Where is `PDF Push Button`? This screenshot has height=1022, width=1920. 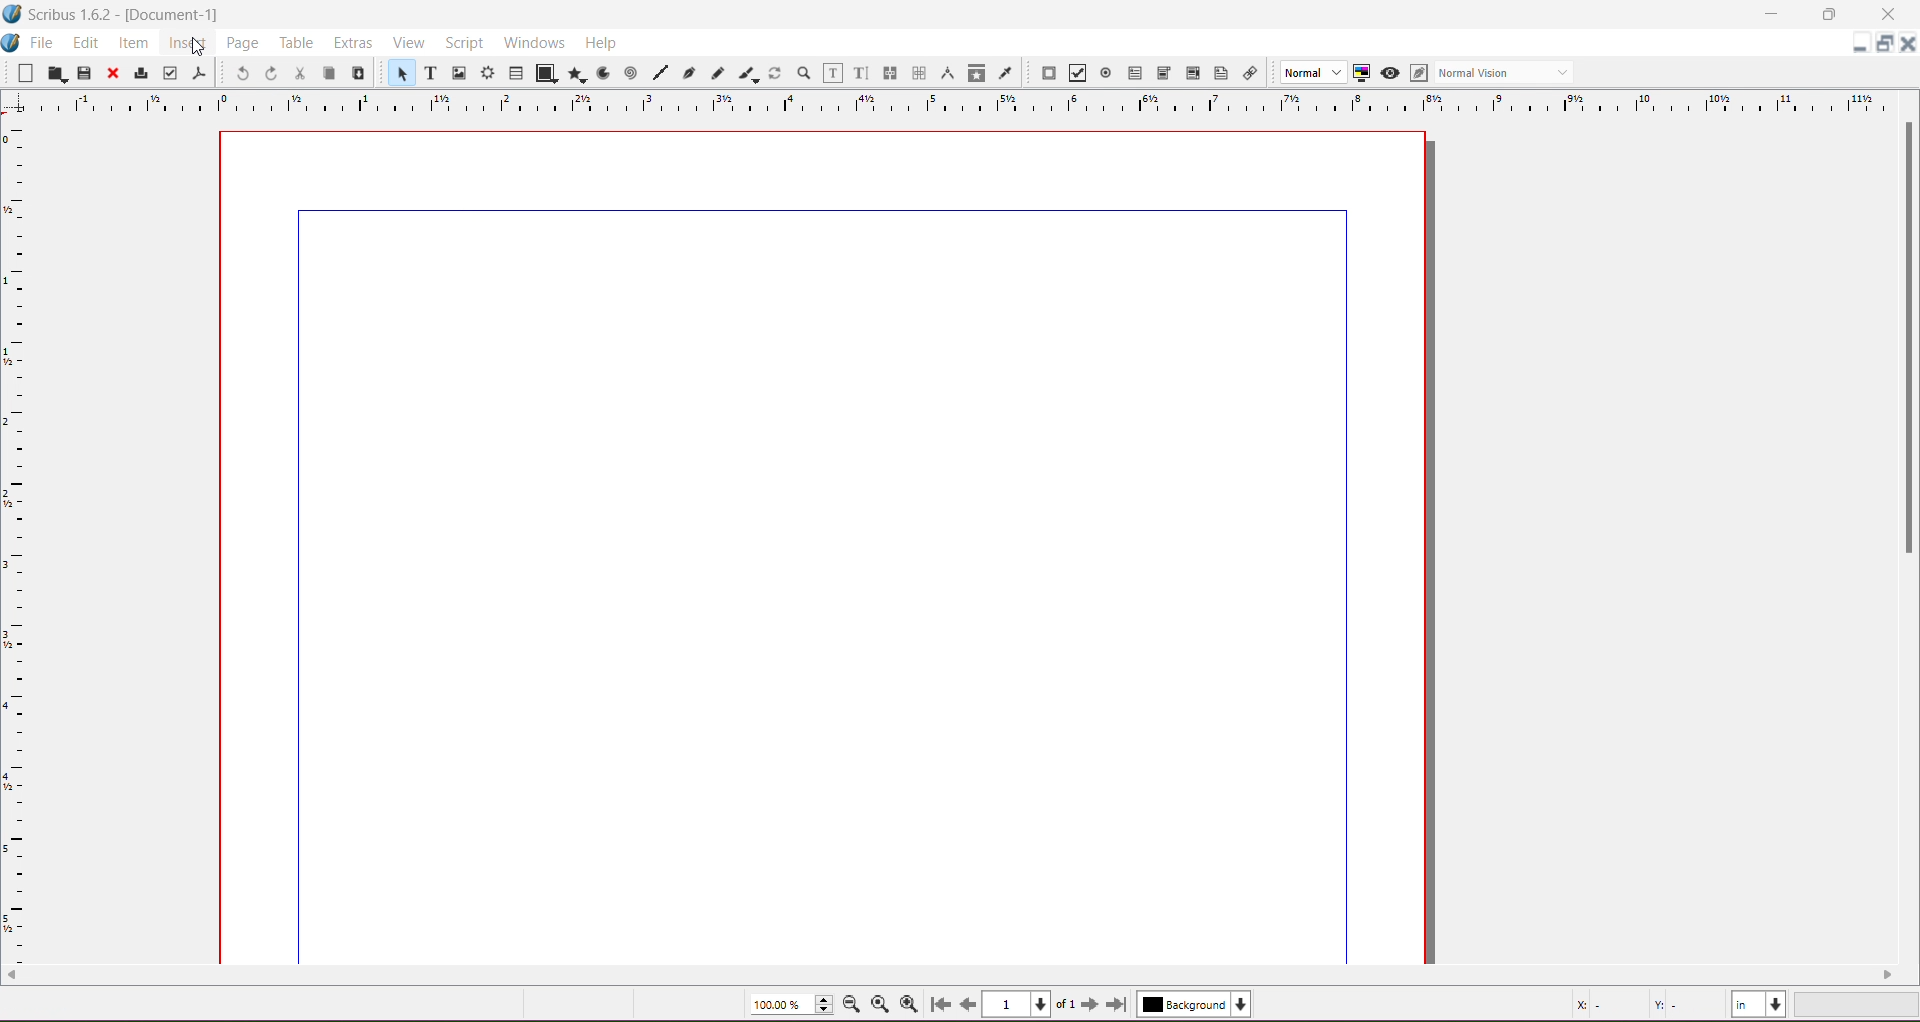 PDF Push Button is located at coordinates (1048, 73).